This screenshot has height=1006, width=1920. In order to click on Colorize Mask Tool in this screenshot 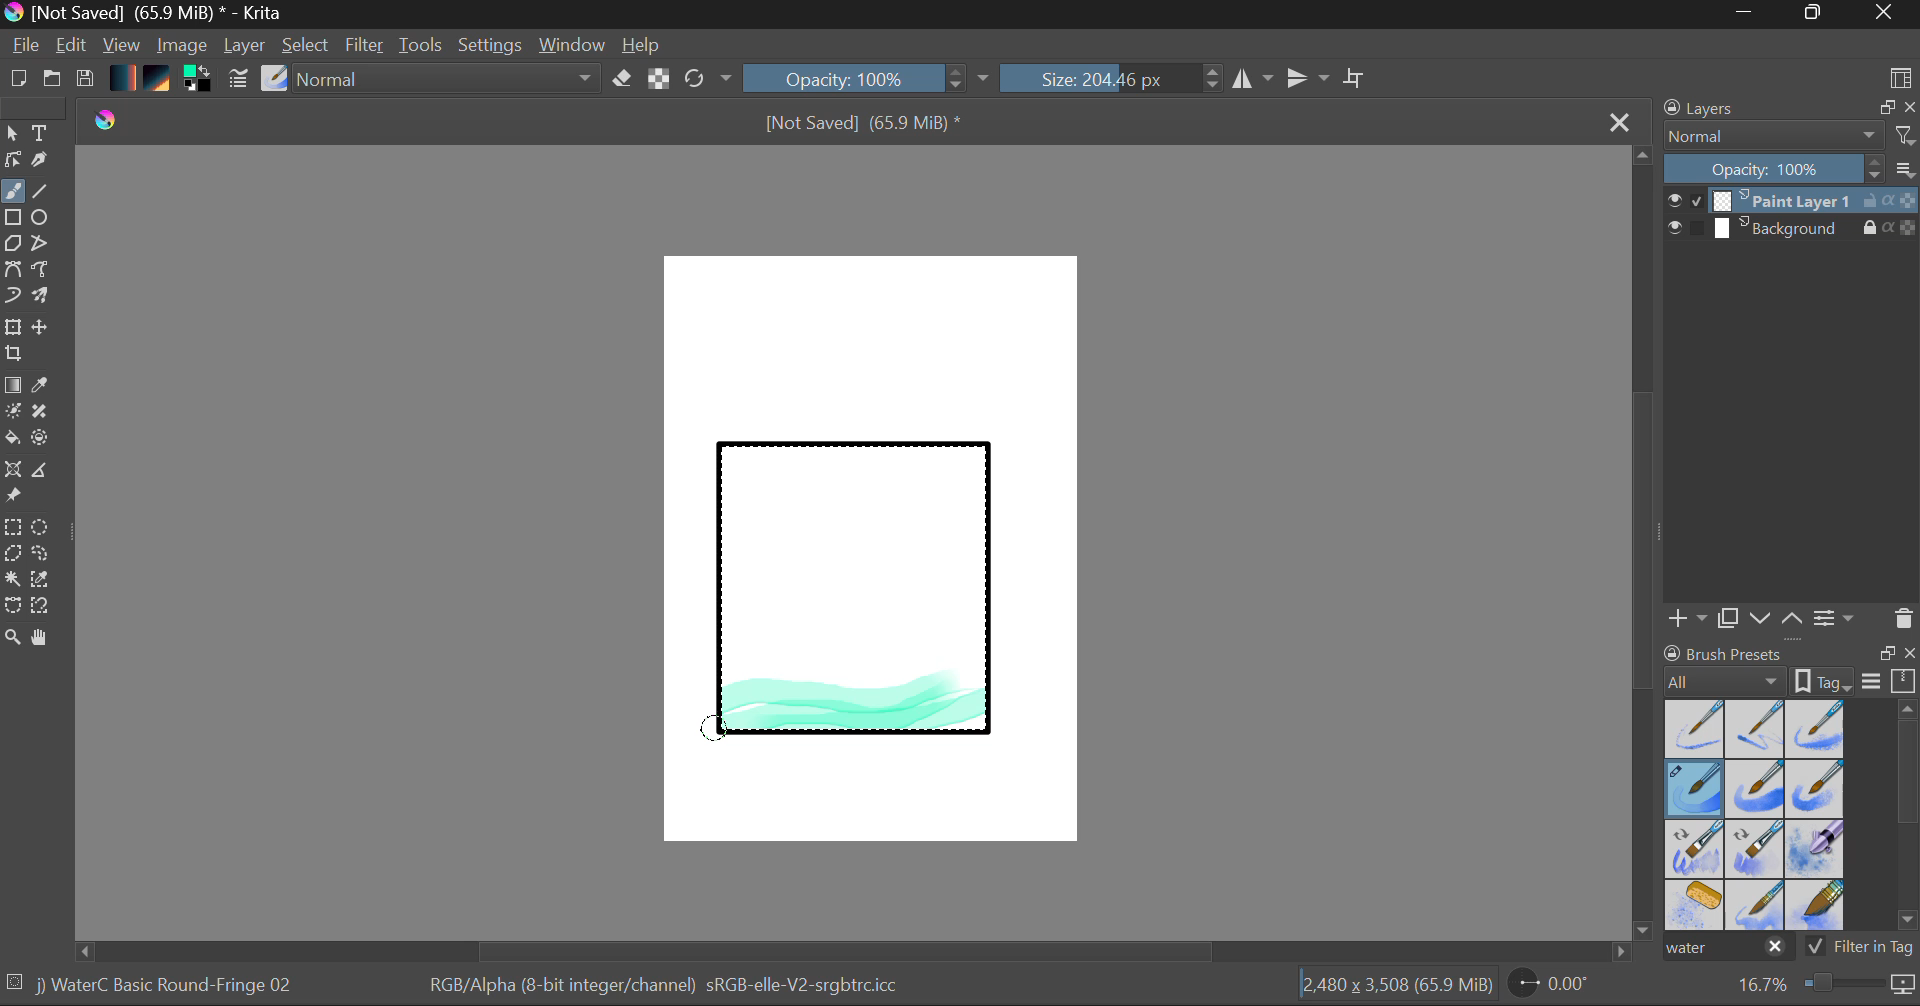, I will do `click(14, 413)`.